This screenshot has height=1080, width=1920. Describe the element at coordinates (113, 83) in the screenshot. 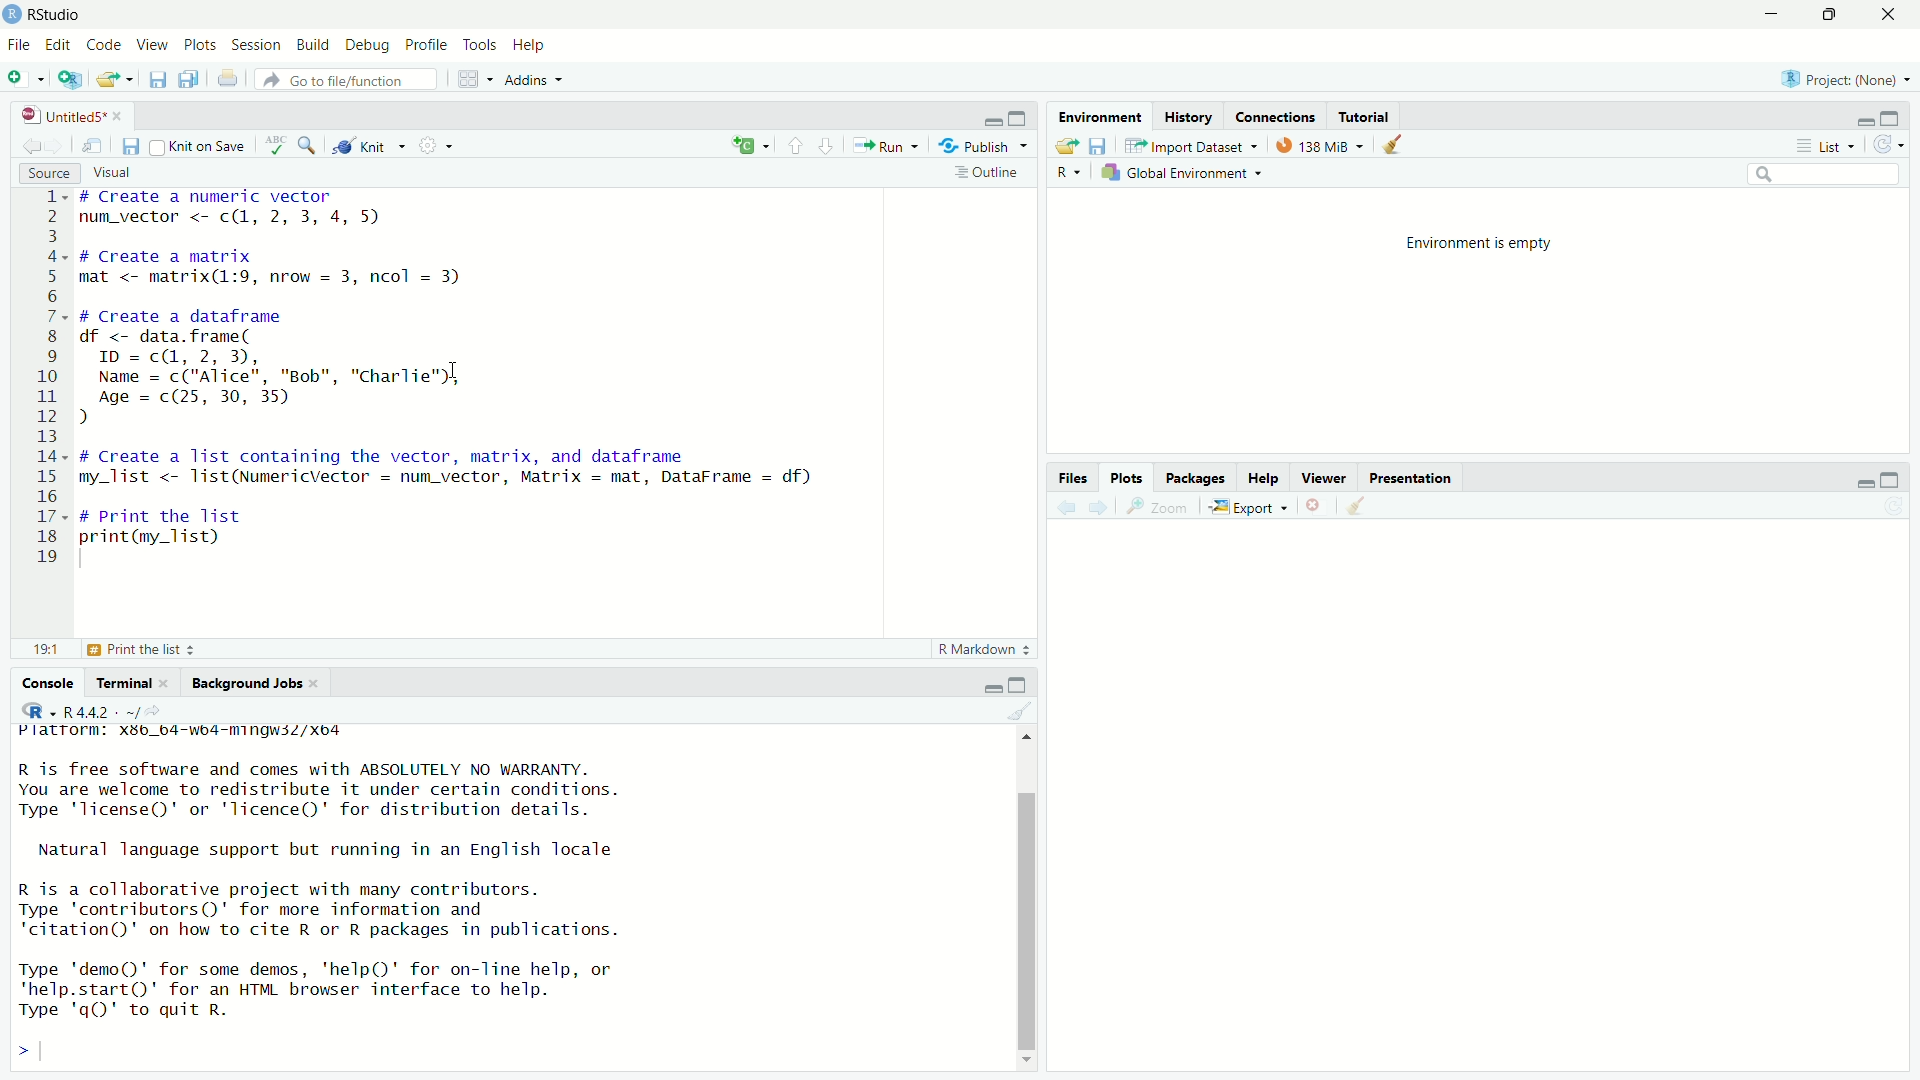

I see `export` at that location.